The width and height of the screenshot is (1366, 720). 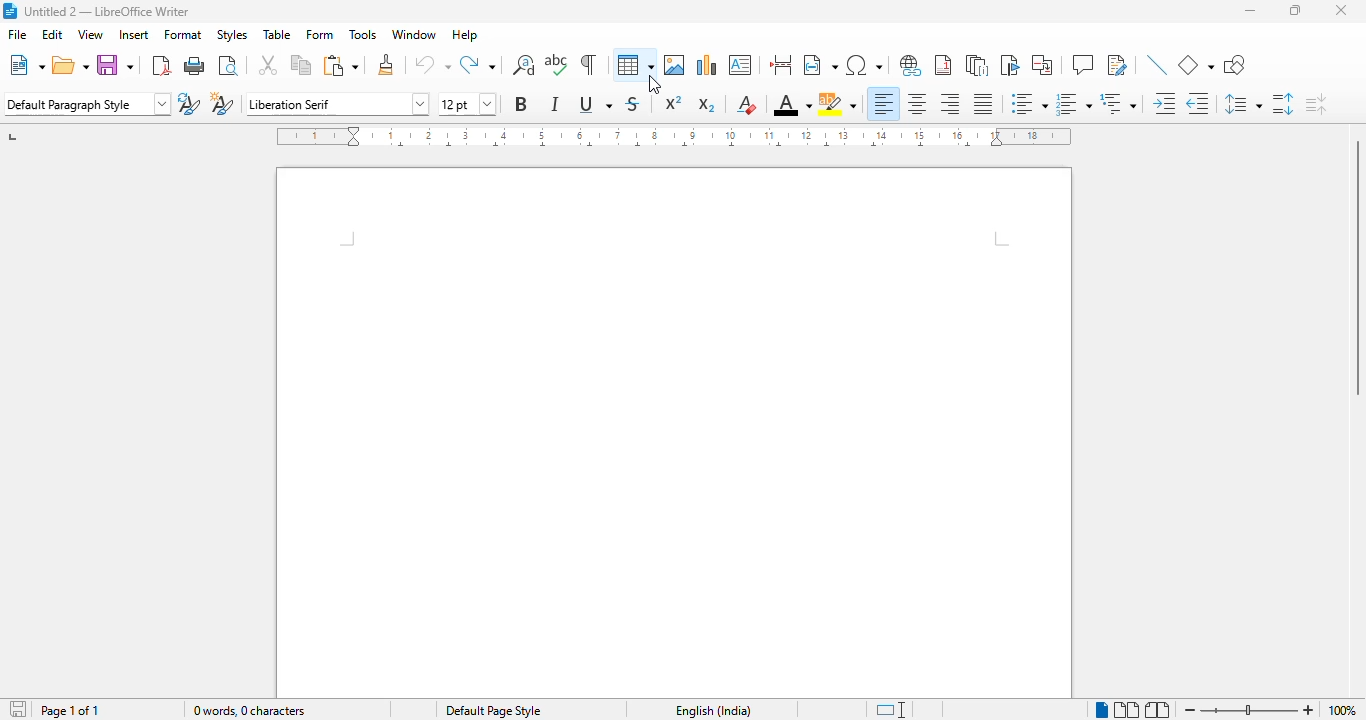 I want to click on copy, so click(x=301, y=65).